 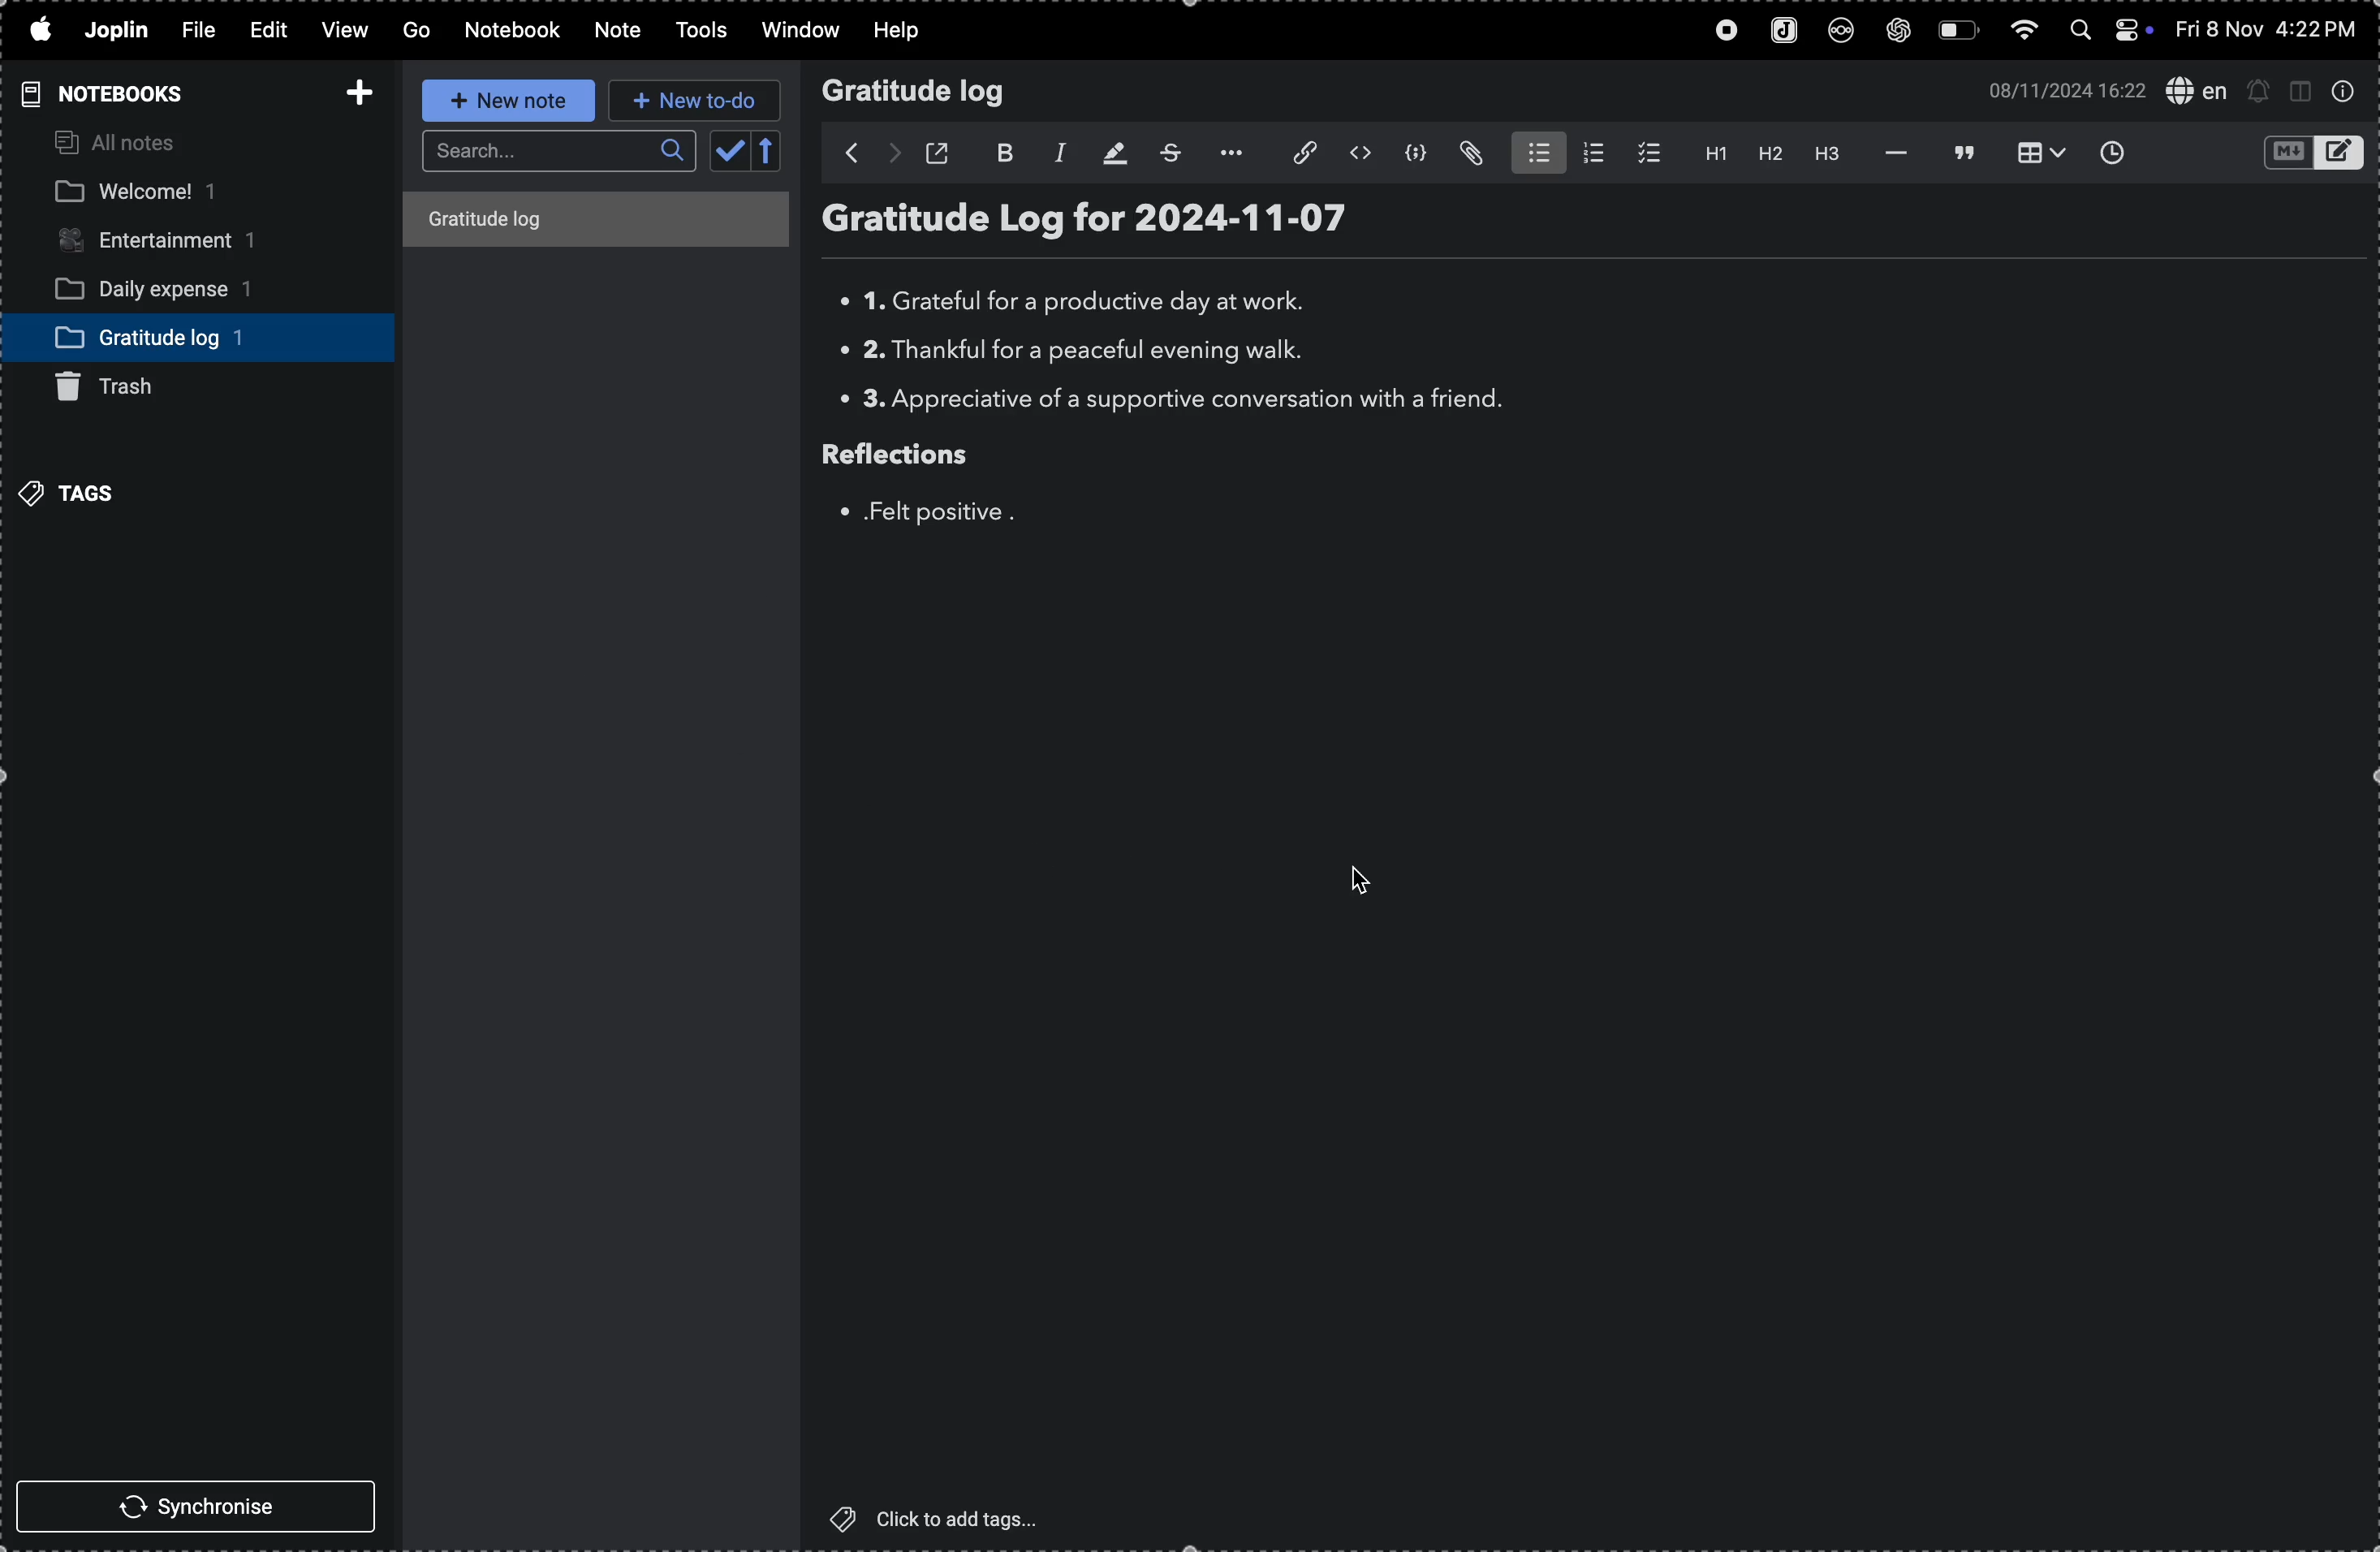 I want to click on all notes, so click(x=112, y=142).